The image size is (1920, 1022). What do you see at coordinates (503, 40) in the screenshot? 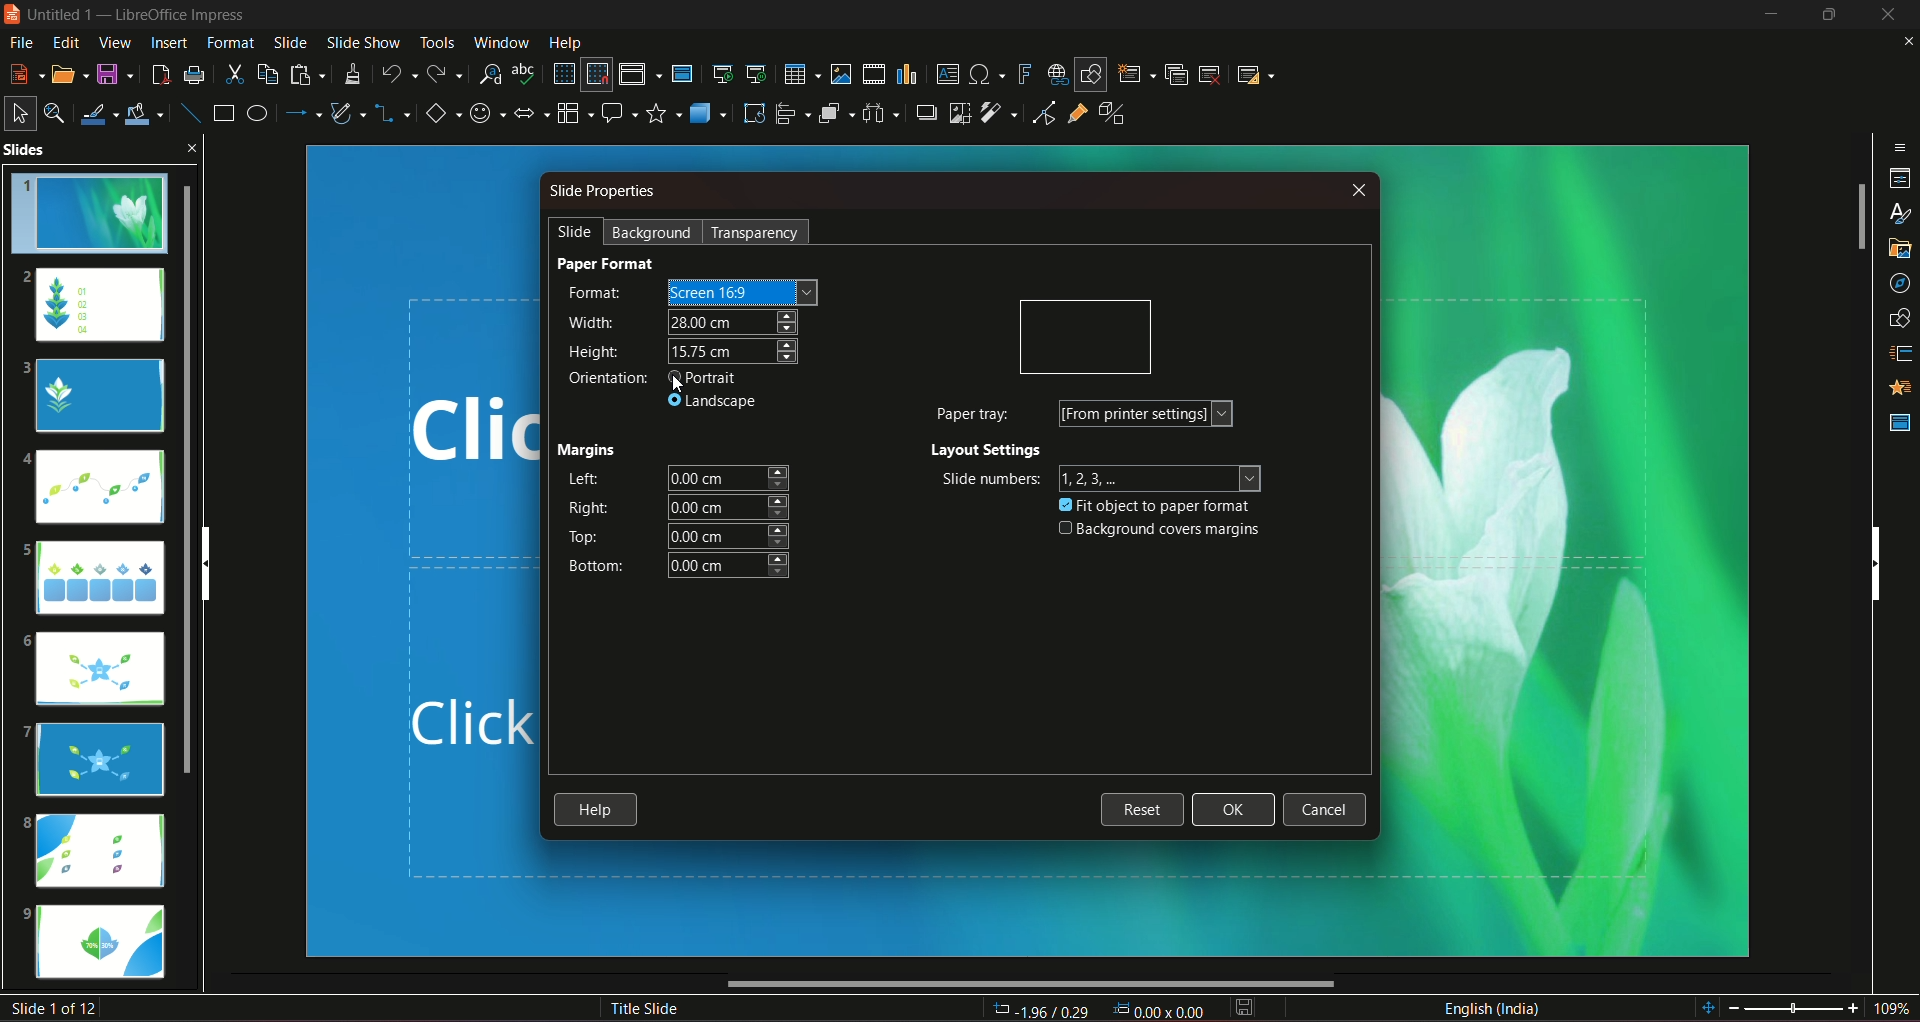
I see `window` at bounding box center [503, 40].